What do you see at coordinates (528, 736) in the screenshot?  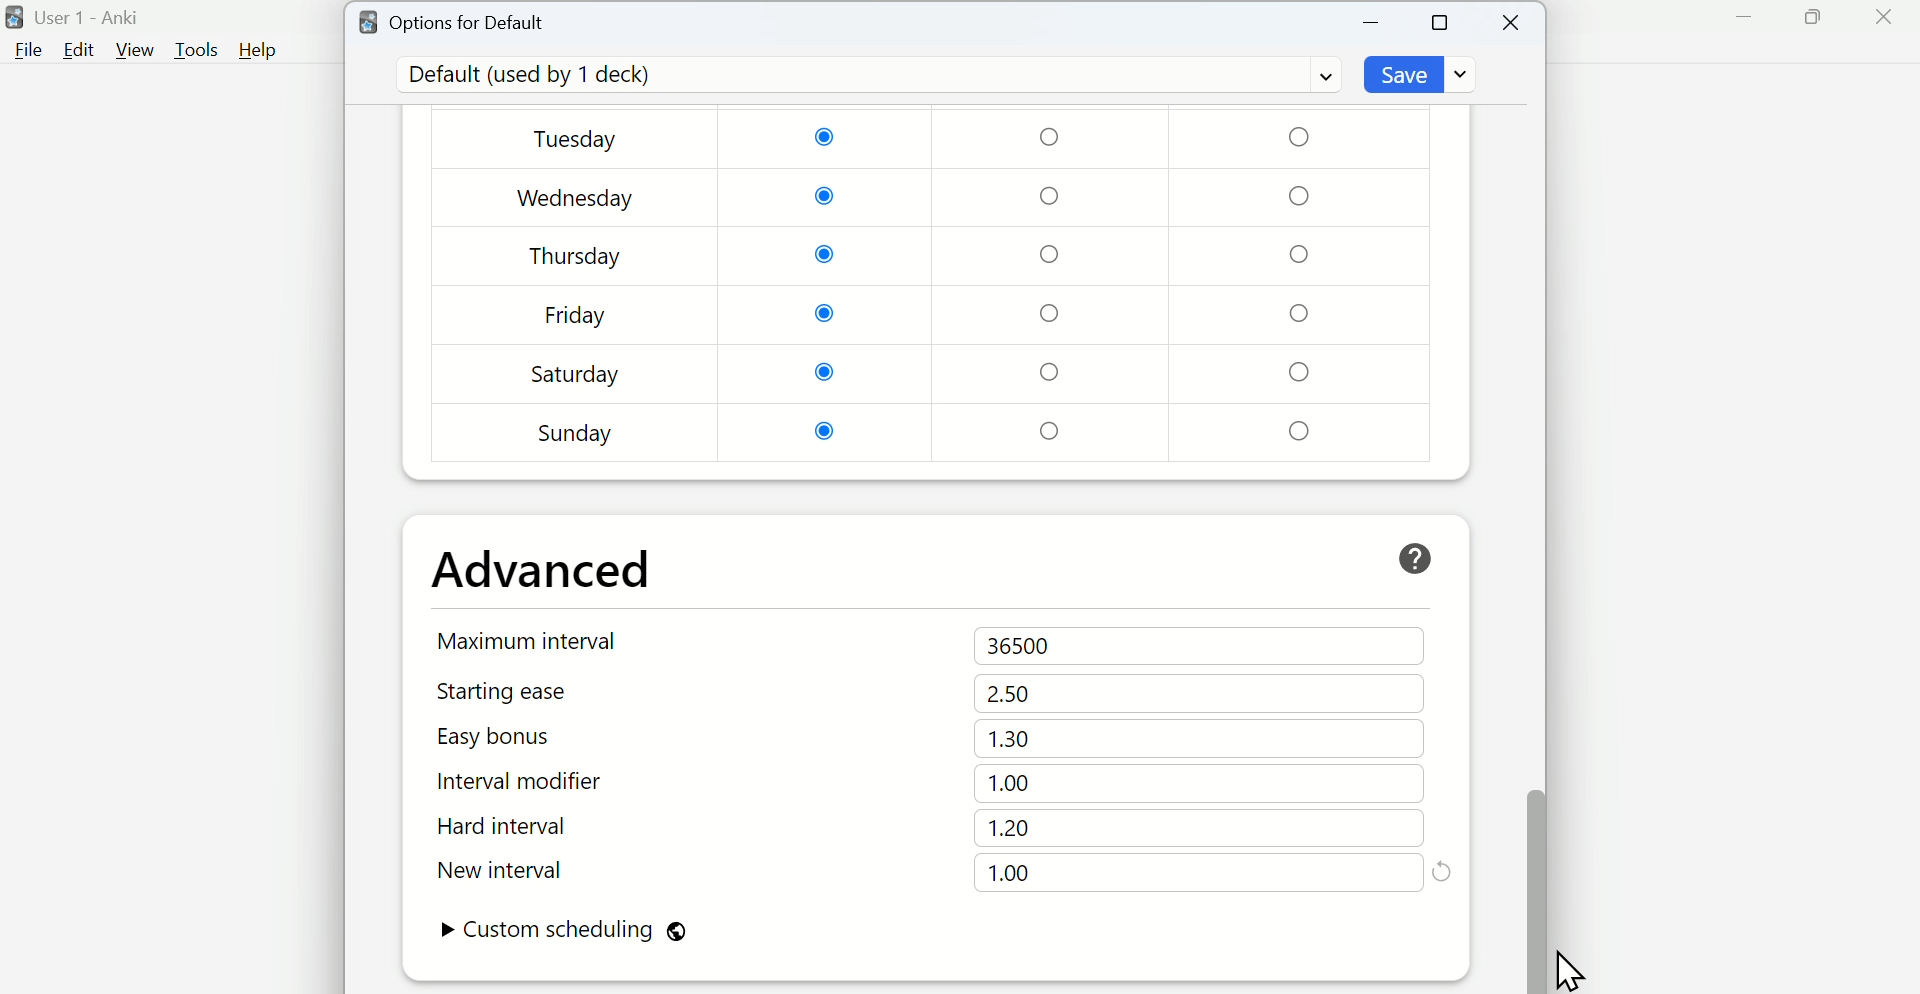 I see `Easy bonus` at bounding box center [528, 736].